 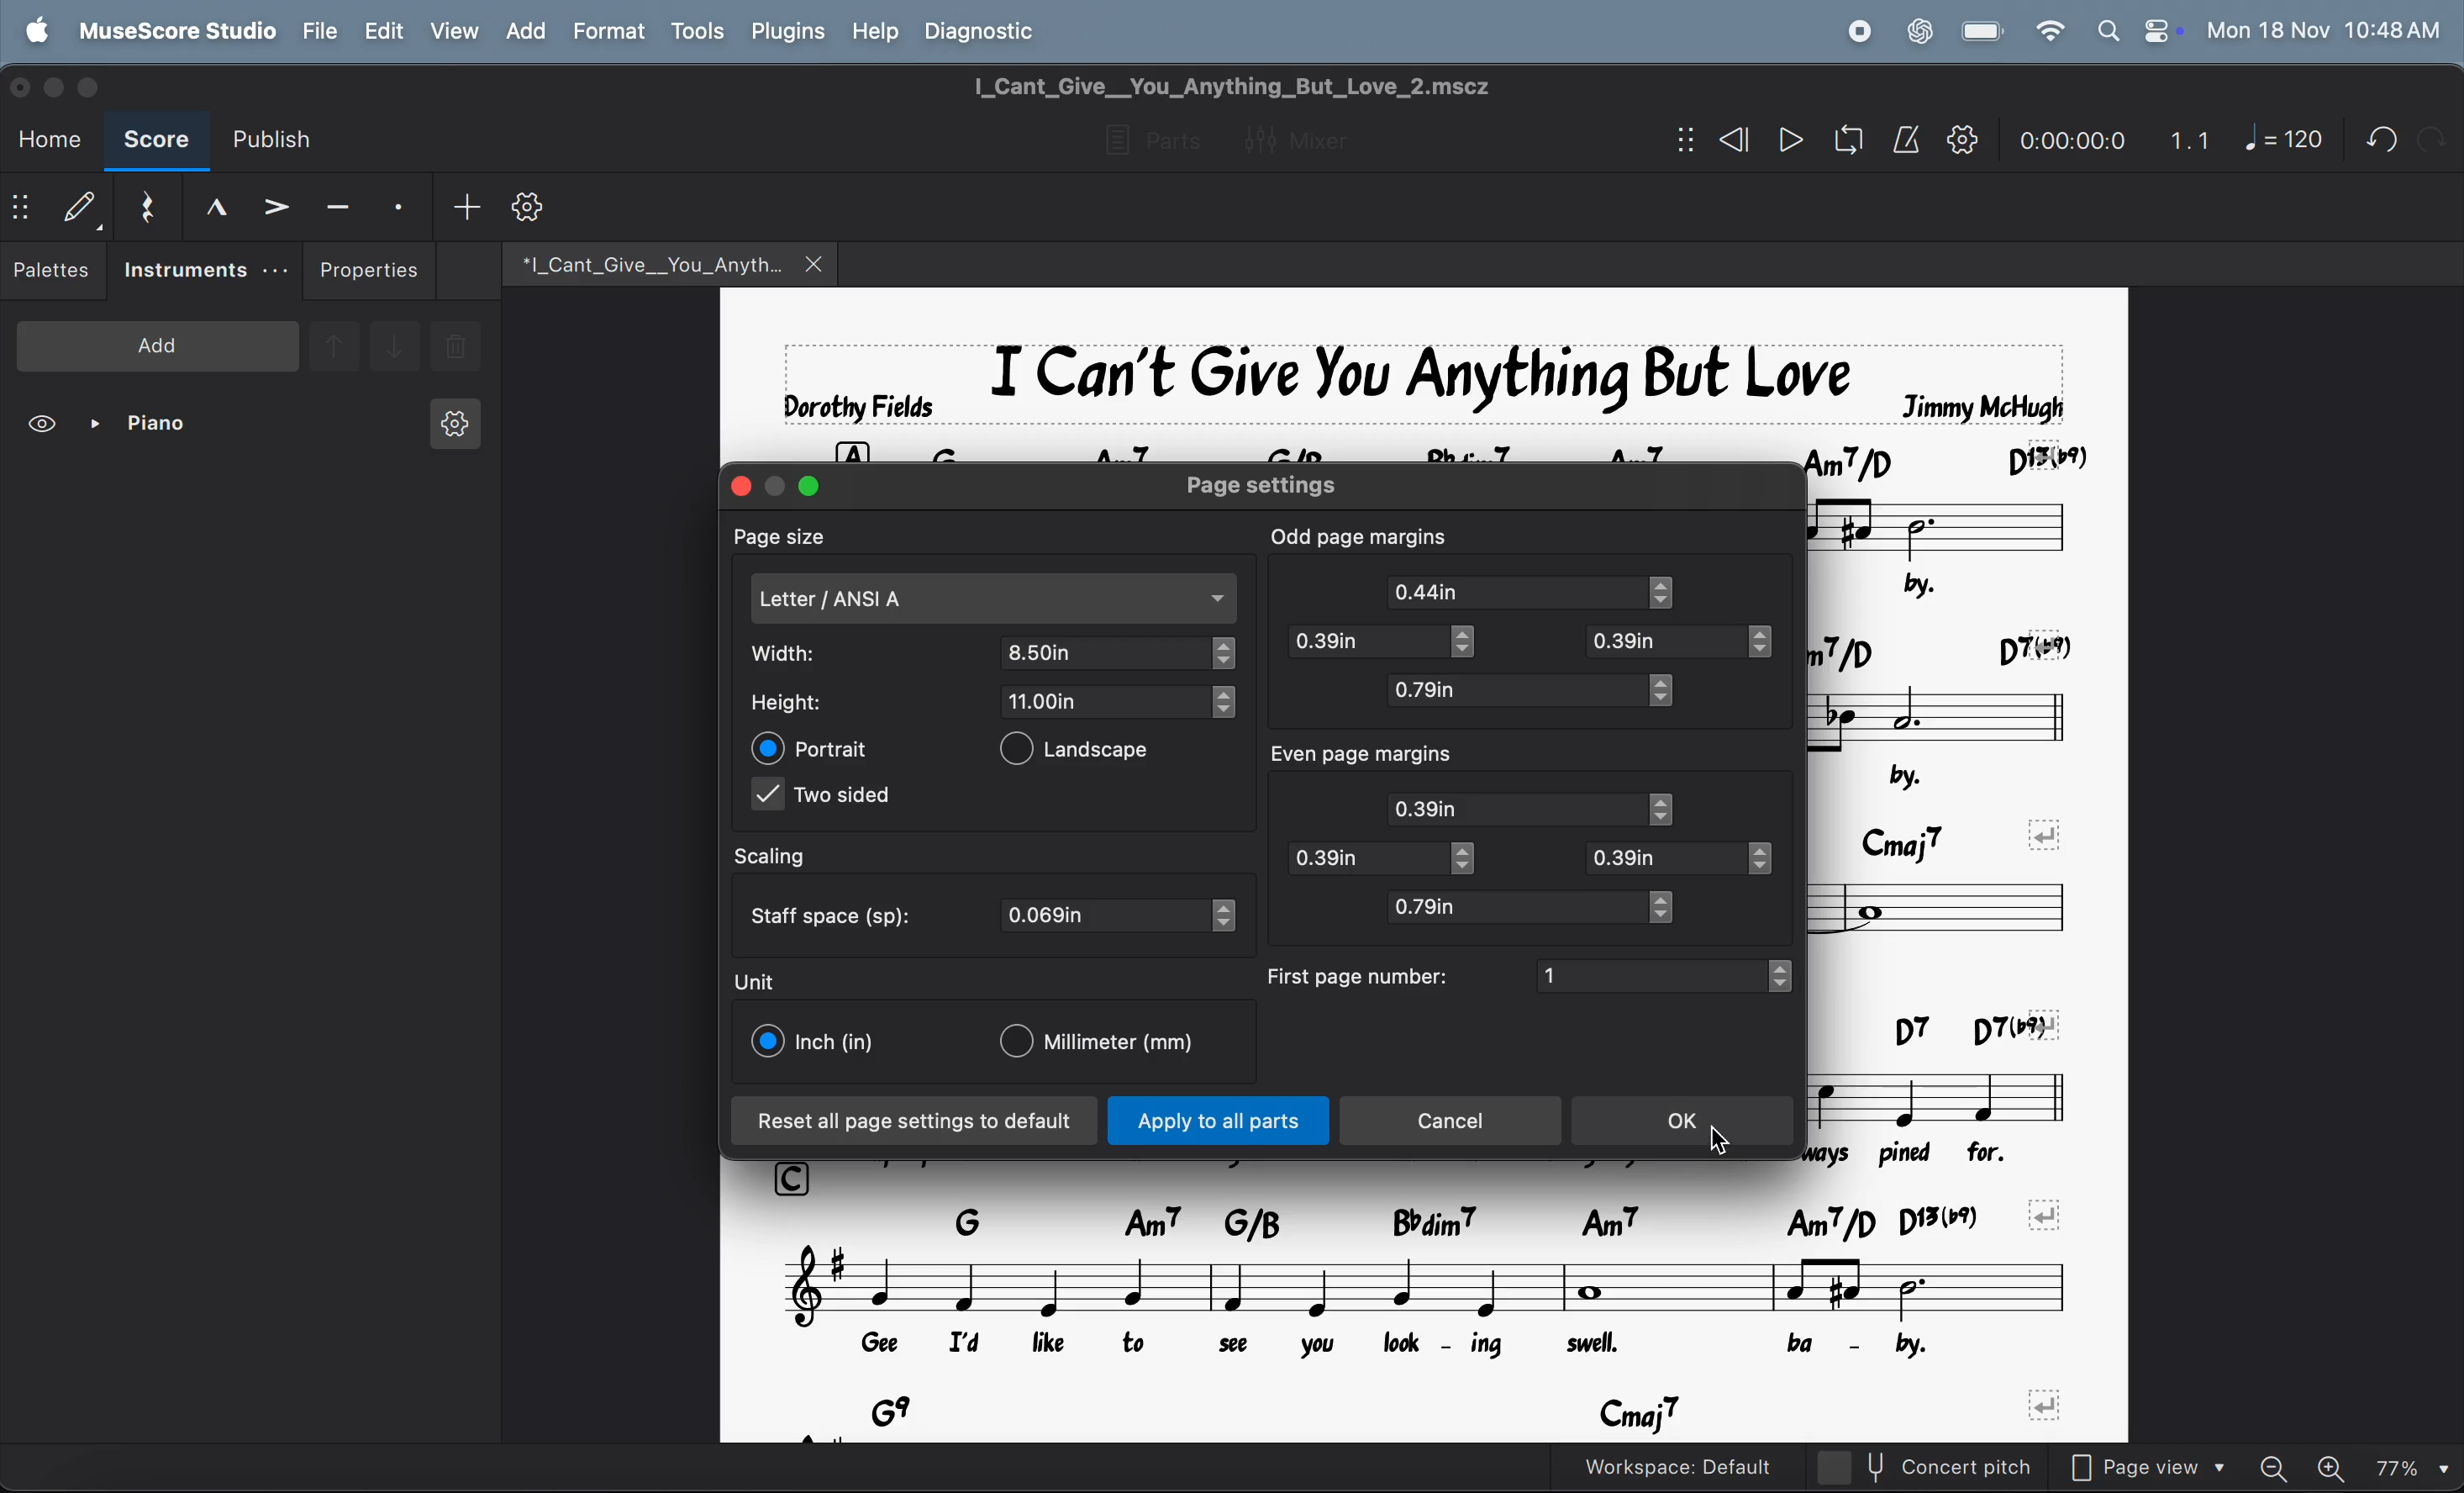 What do you see at coordinates (176, 29) in the screenshot?
I see `muse score studio` at bounding box center [176, 29].